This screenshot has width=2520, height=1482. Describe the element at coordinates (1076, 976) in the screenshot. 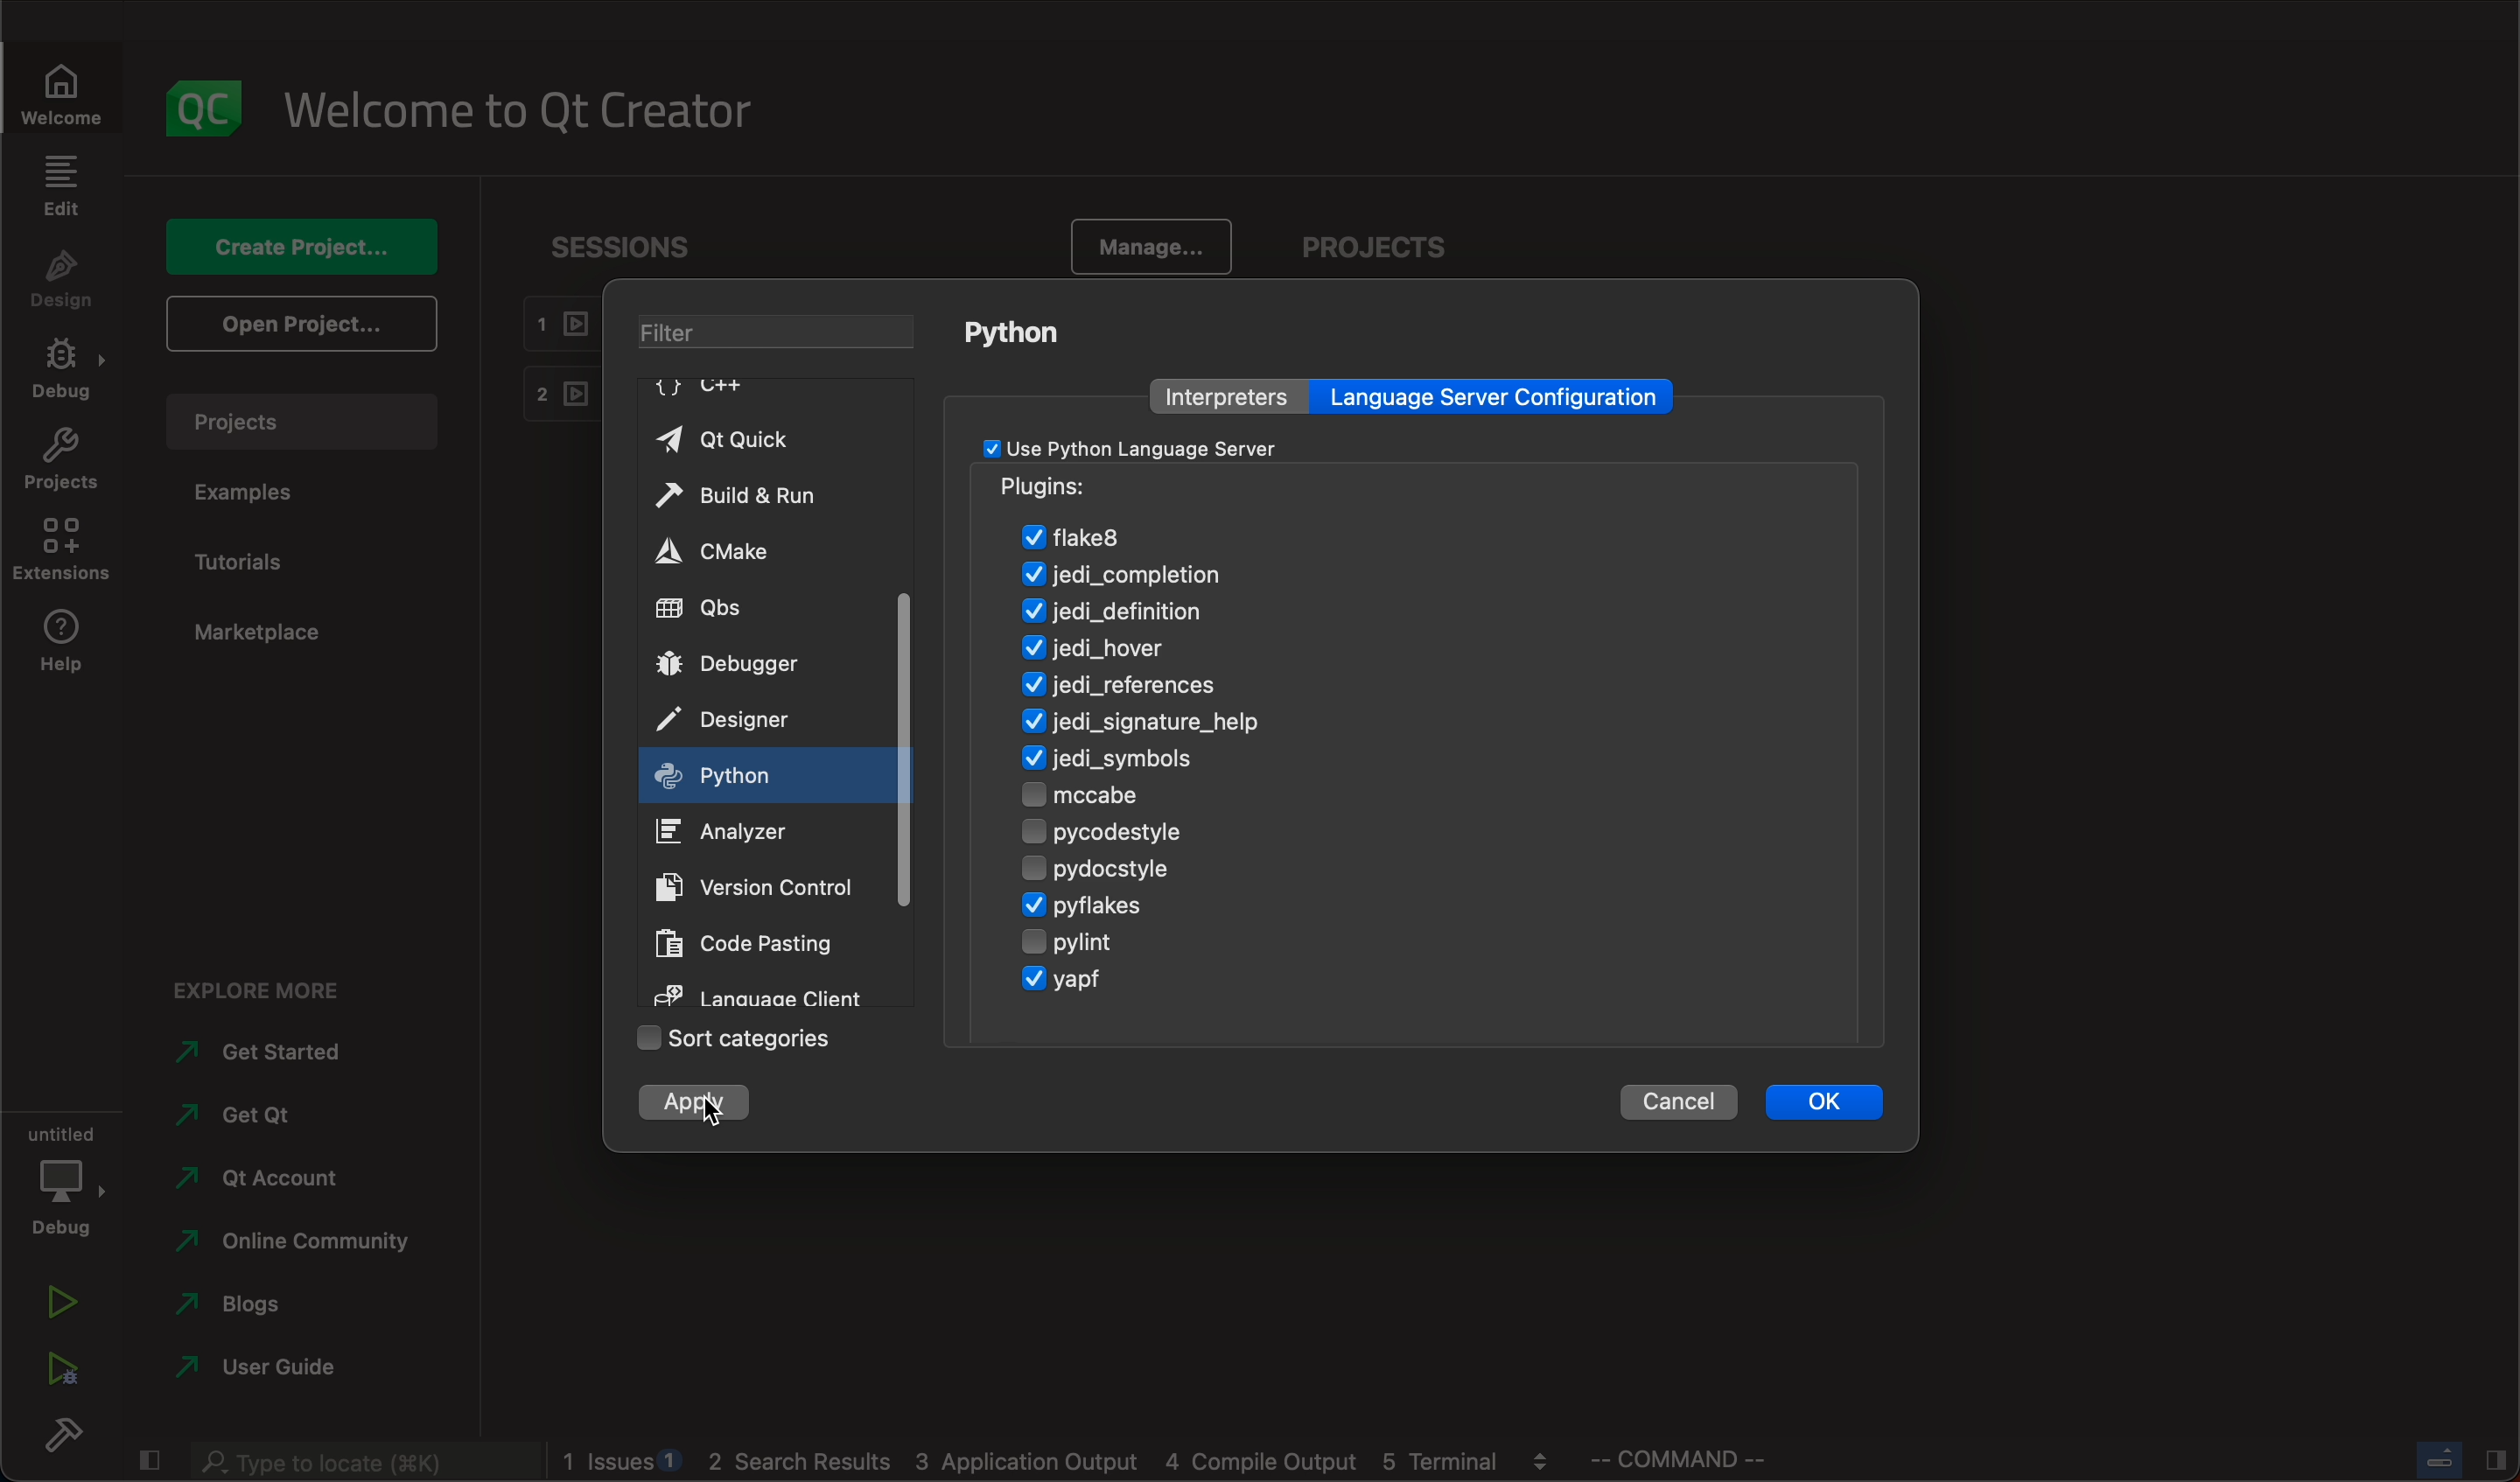

I see `yagp` at that location.